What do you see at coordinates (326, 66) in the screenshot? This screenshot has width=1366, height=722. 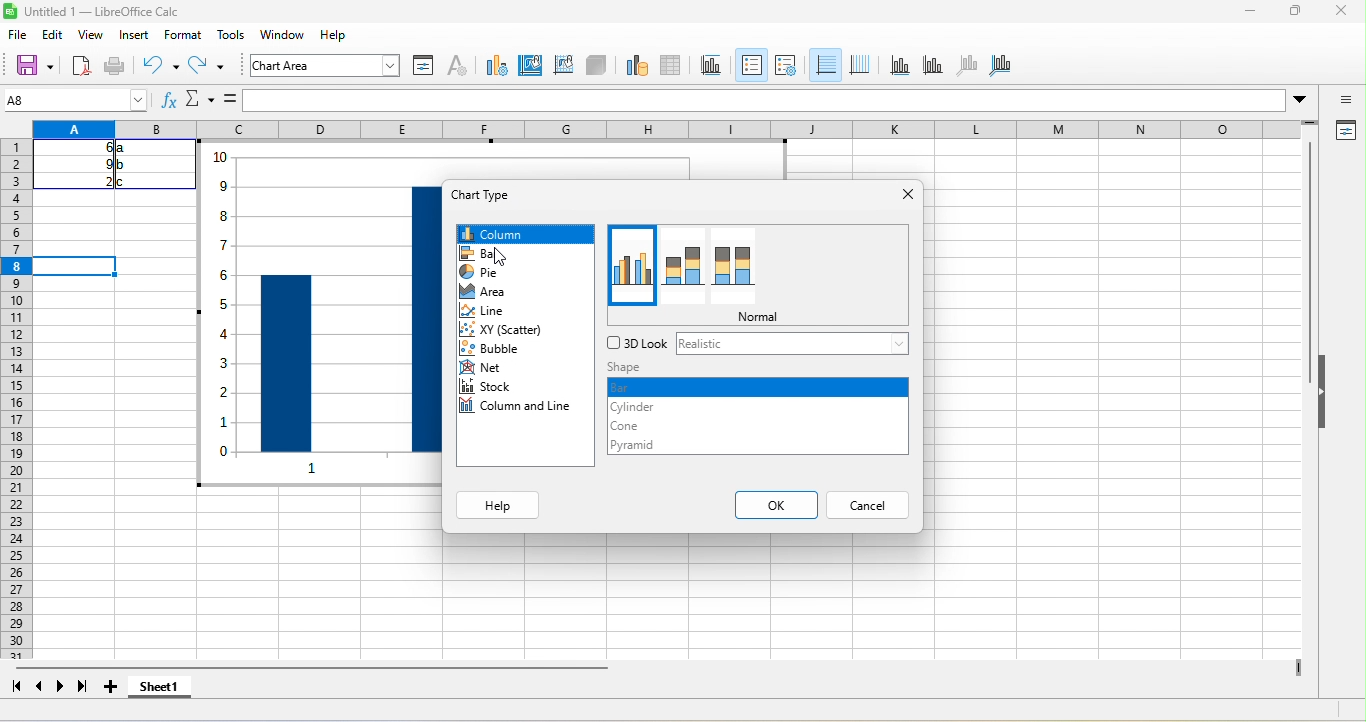 I see `chart area` at bounding box center [326, 66].